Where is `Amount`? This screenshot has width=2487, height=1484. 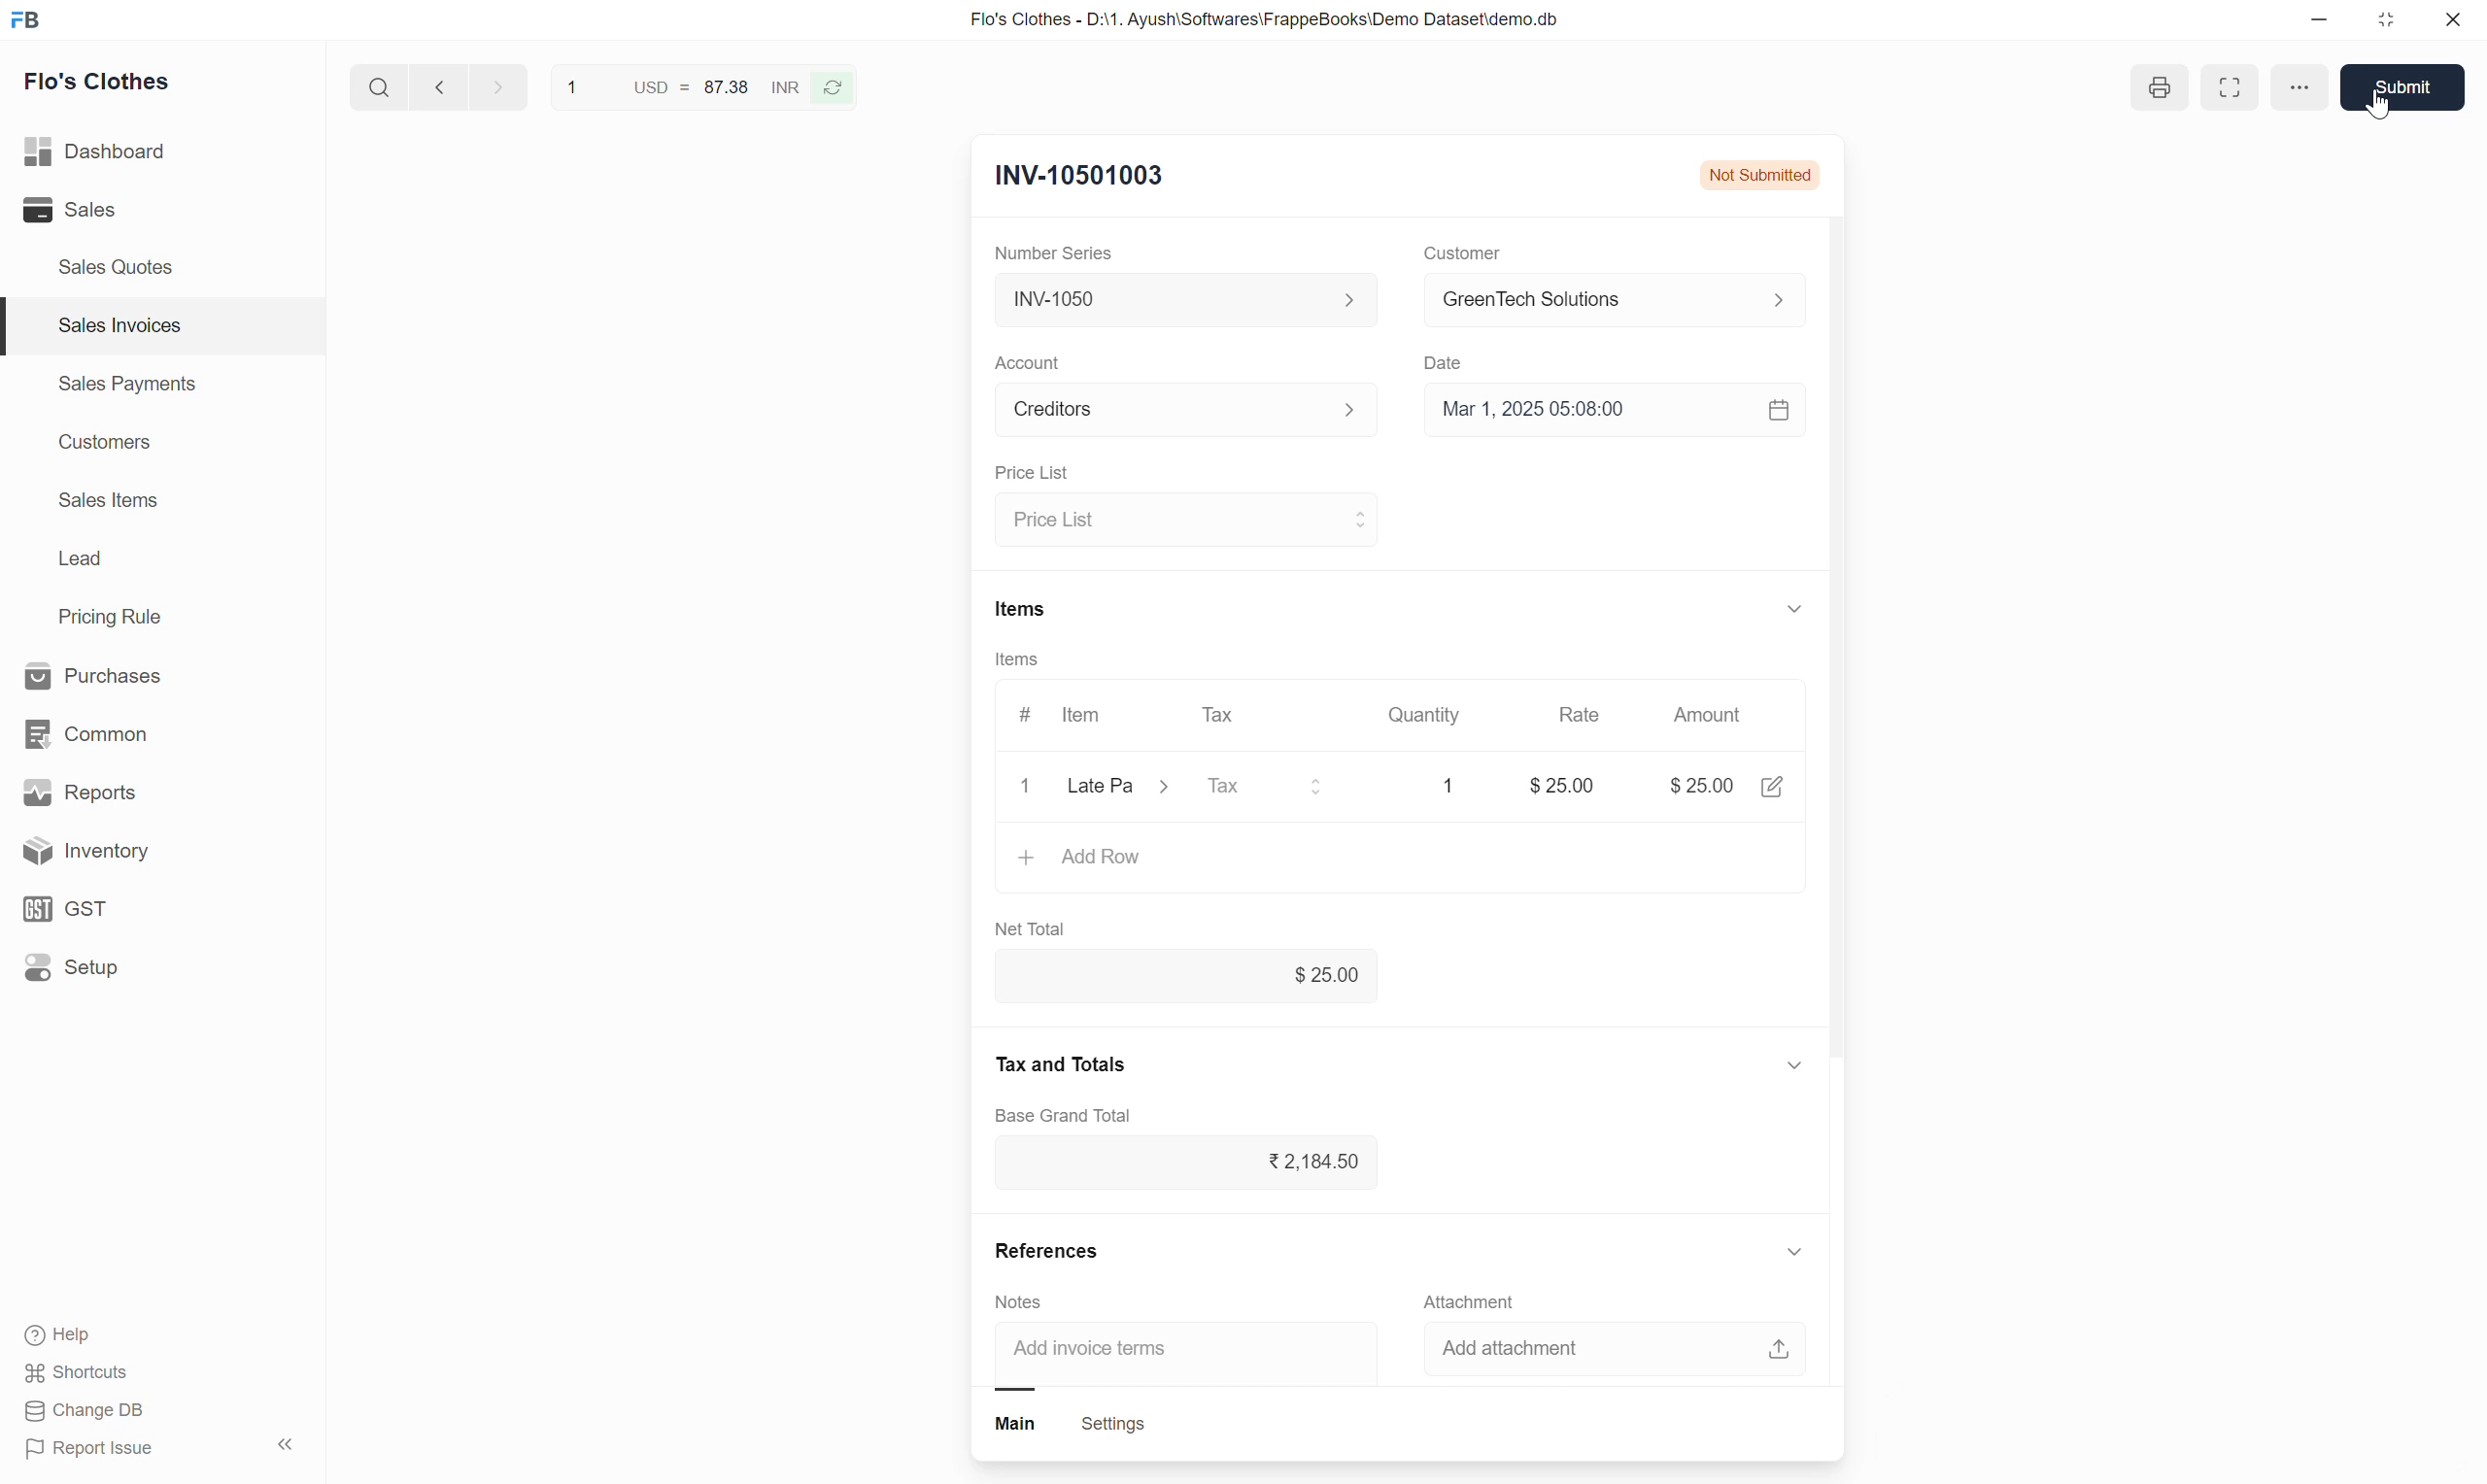 Amount is located at coordinates (1706, 716).